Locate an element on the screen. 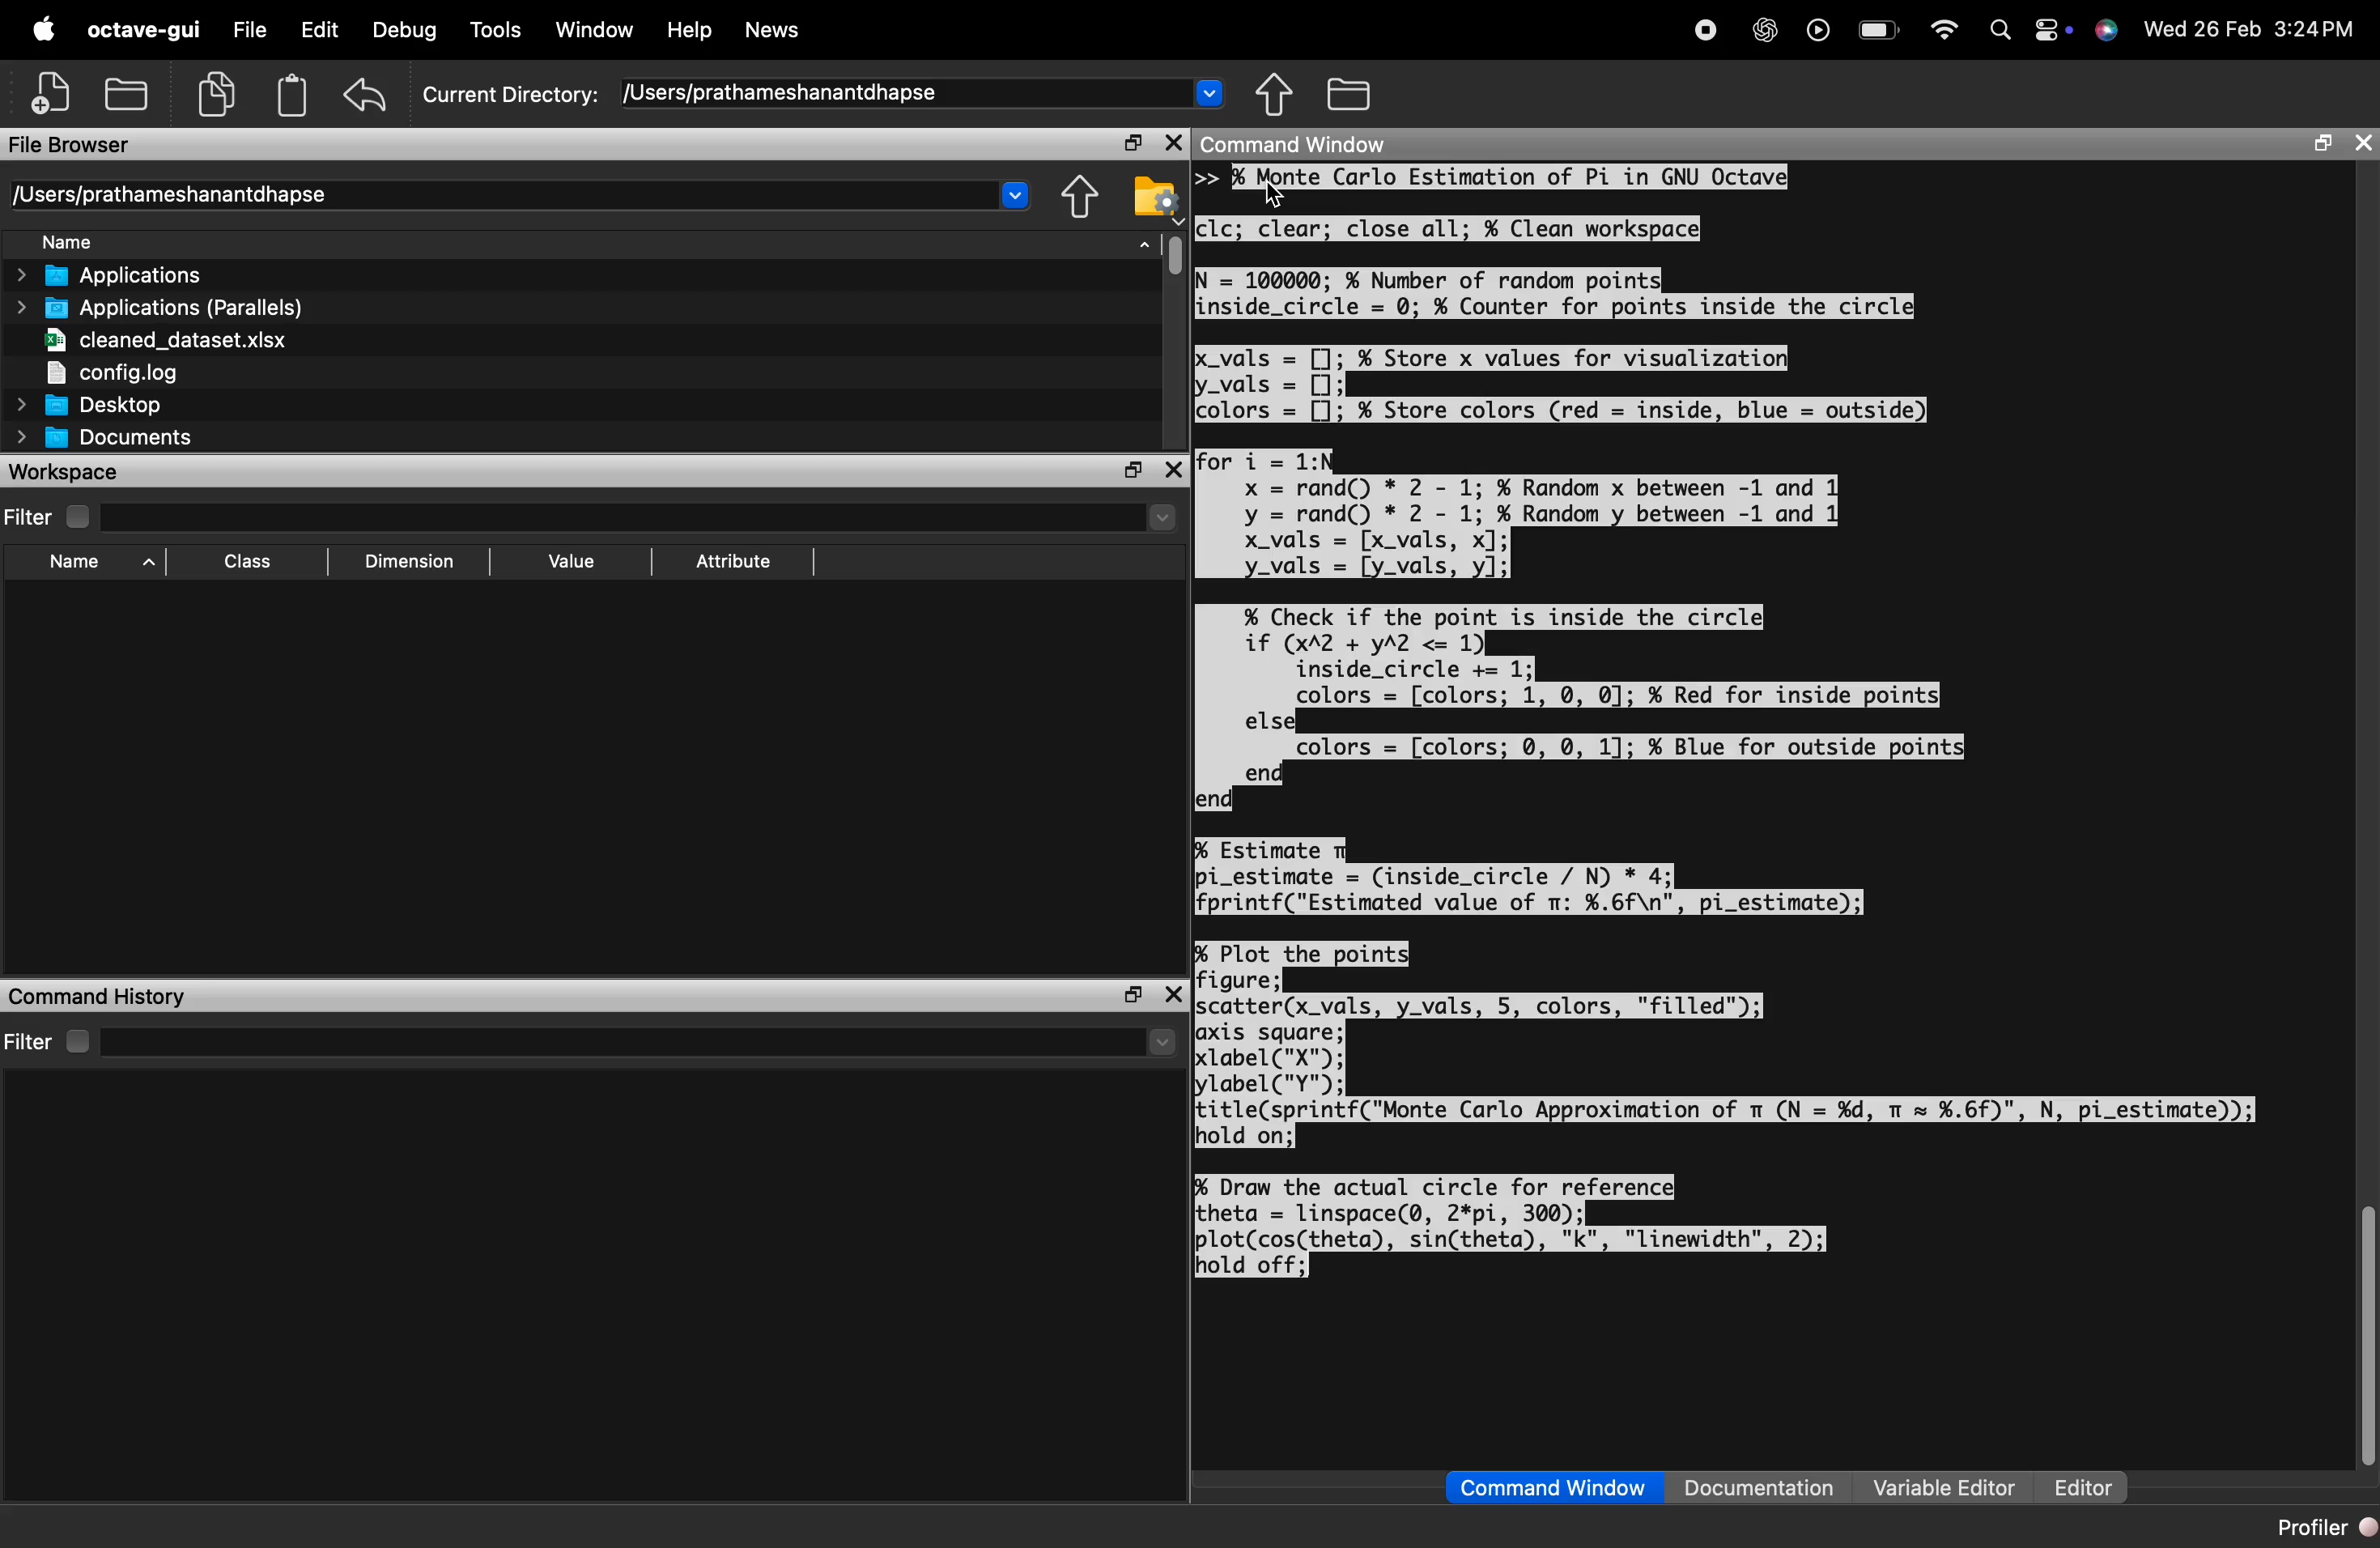  Edit is located at coordinates (317, 33).